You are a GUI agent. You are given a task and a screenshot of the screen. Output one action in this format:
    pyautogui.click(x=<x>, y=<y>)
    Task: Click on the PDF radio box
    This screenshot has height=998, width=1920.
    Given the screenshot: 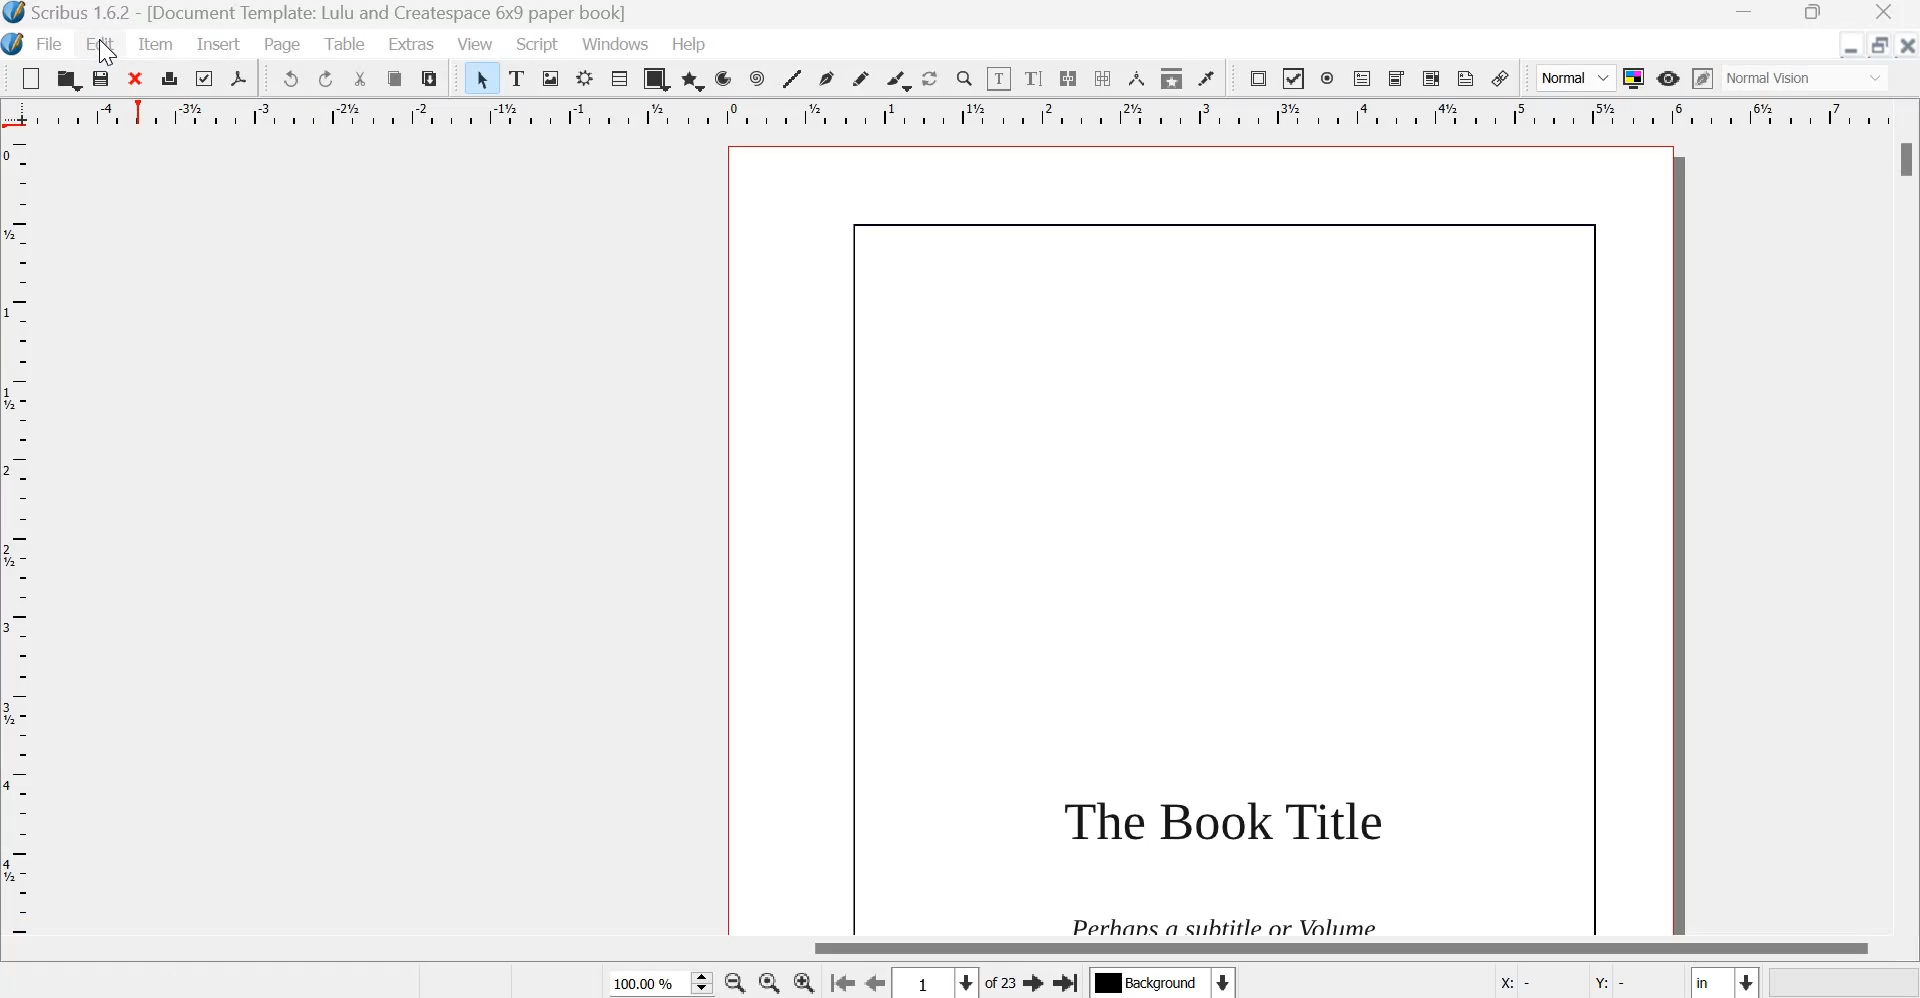 What is the action you would take?
    pyautogui.click(x=1328, y=78)
    